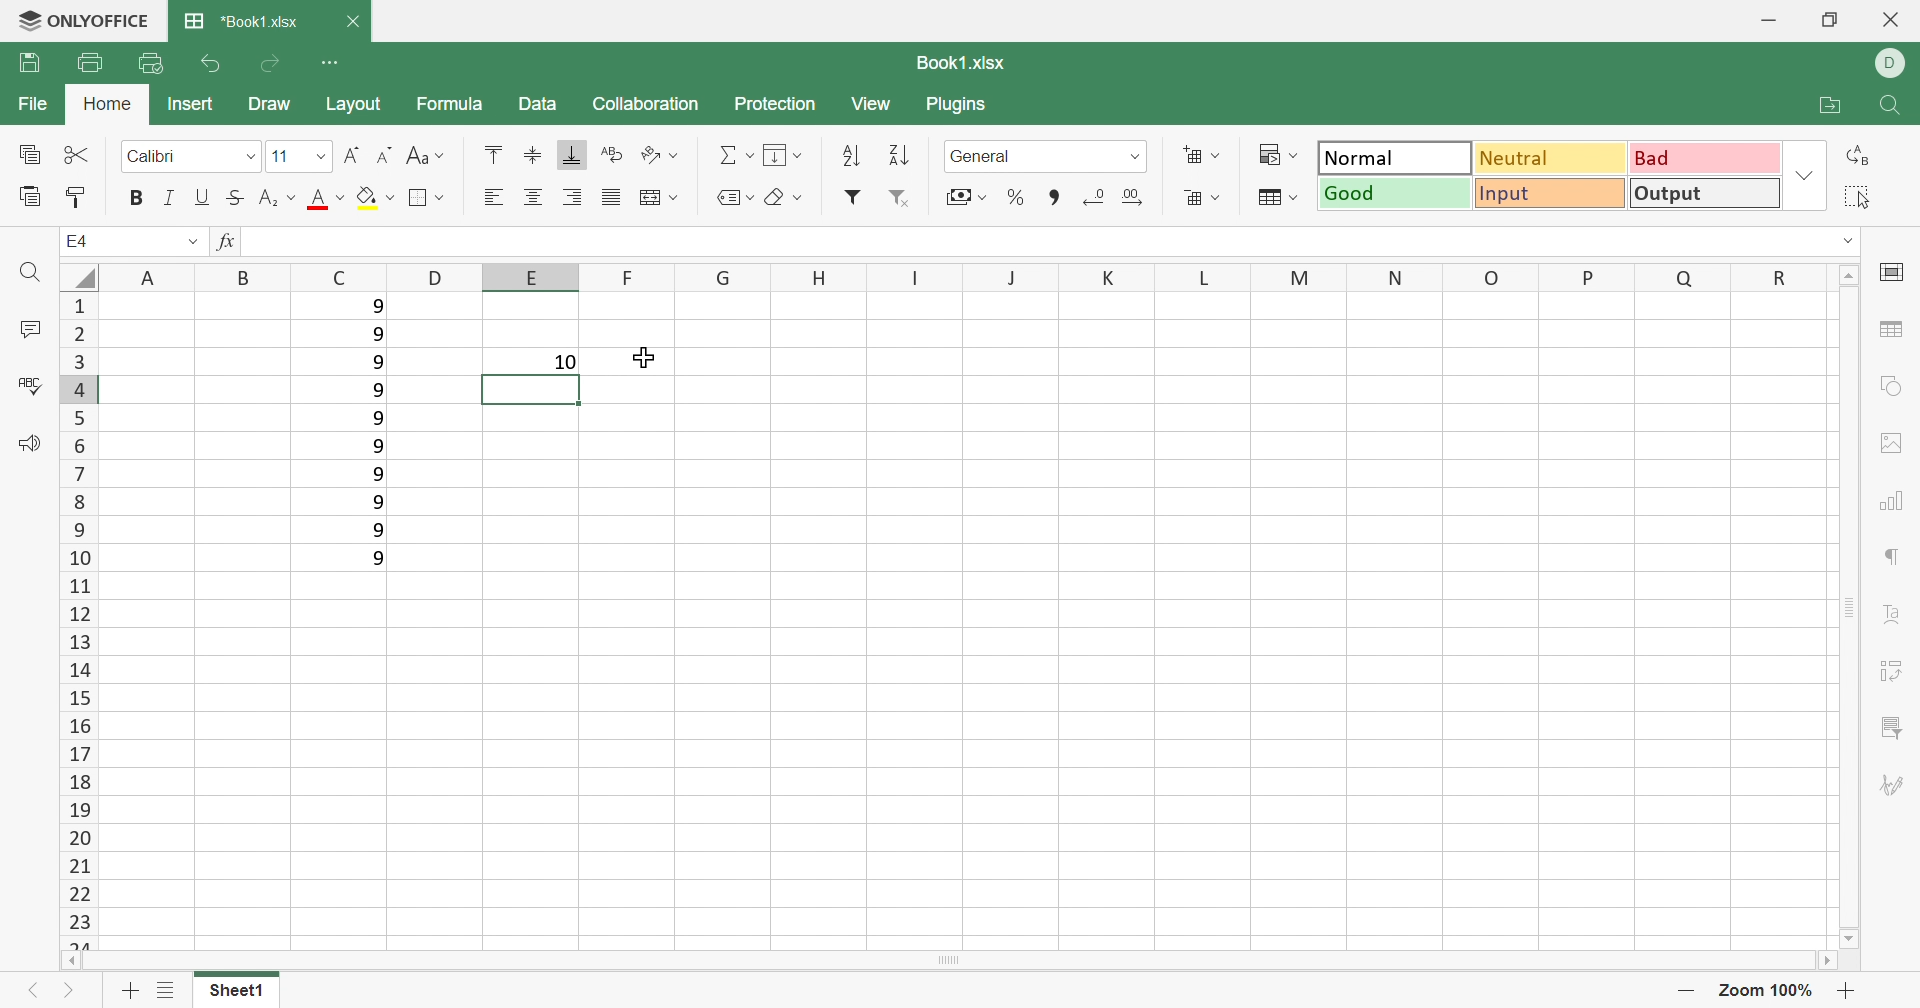 This screenshot has height=1008, width=1920. I want to click on Zoom in, so click(1847, 991).